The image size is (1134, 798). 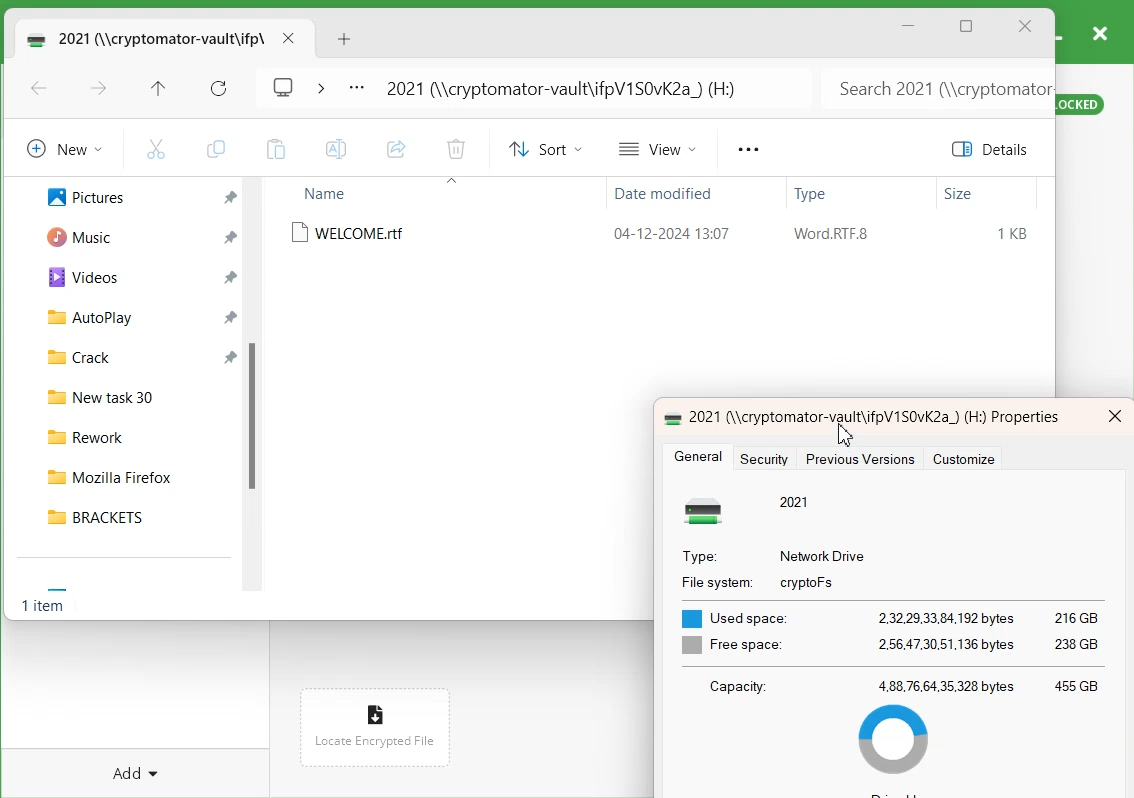 I want to click on Drop down box, so click(x=320, y=86).